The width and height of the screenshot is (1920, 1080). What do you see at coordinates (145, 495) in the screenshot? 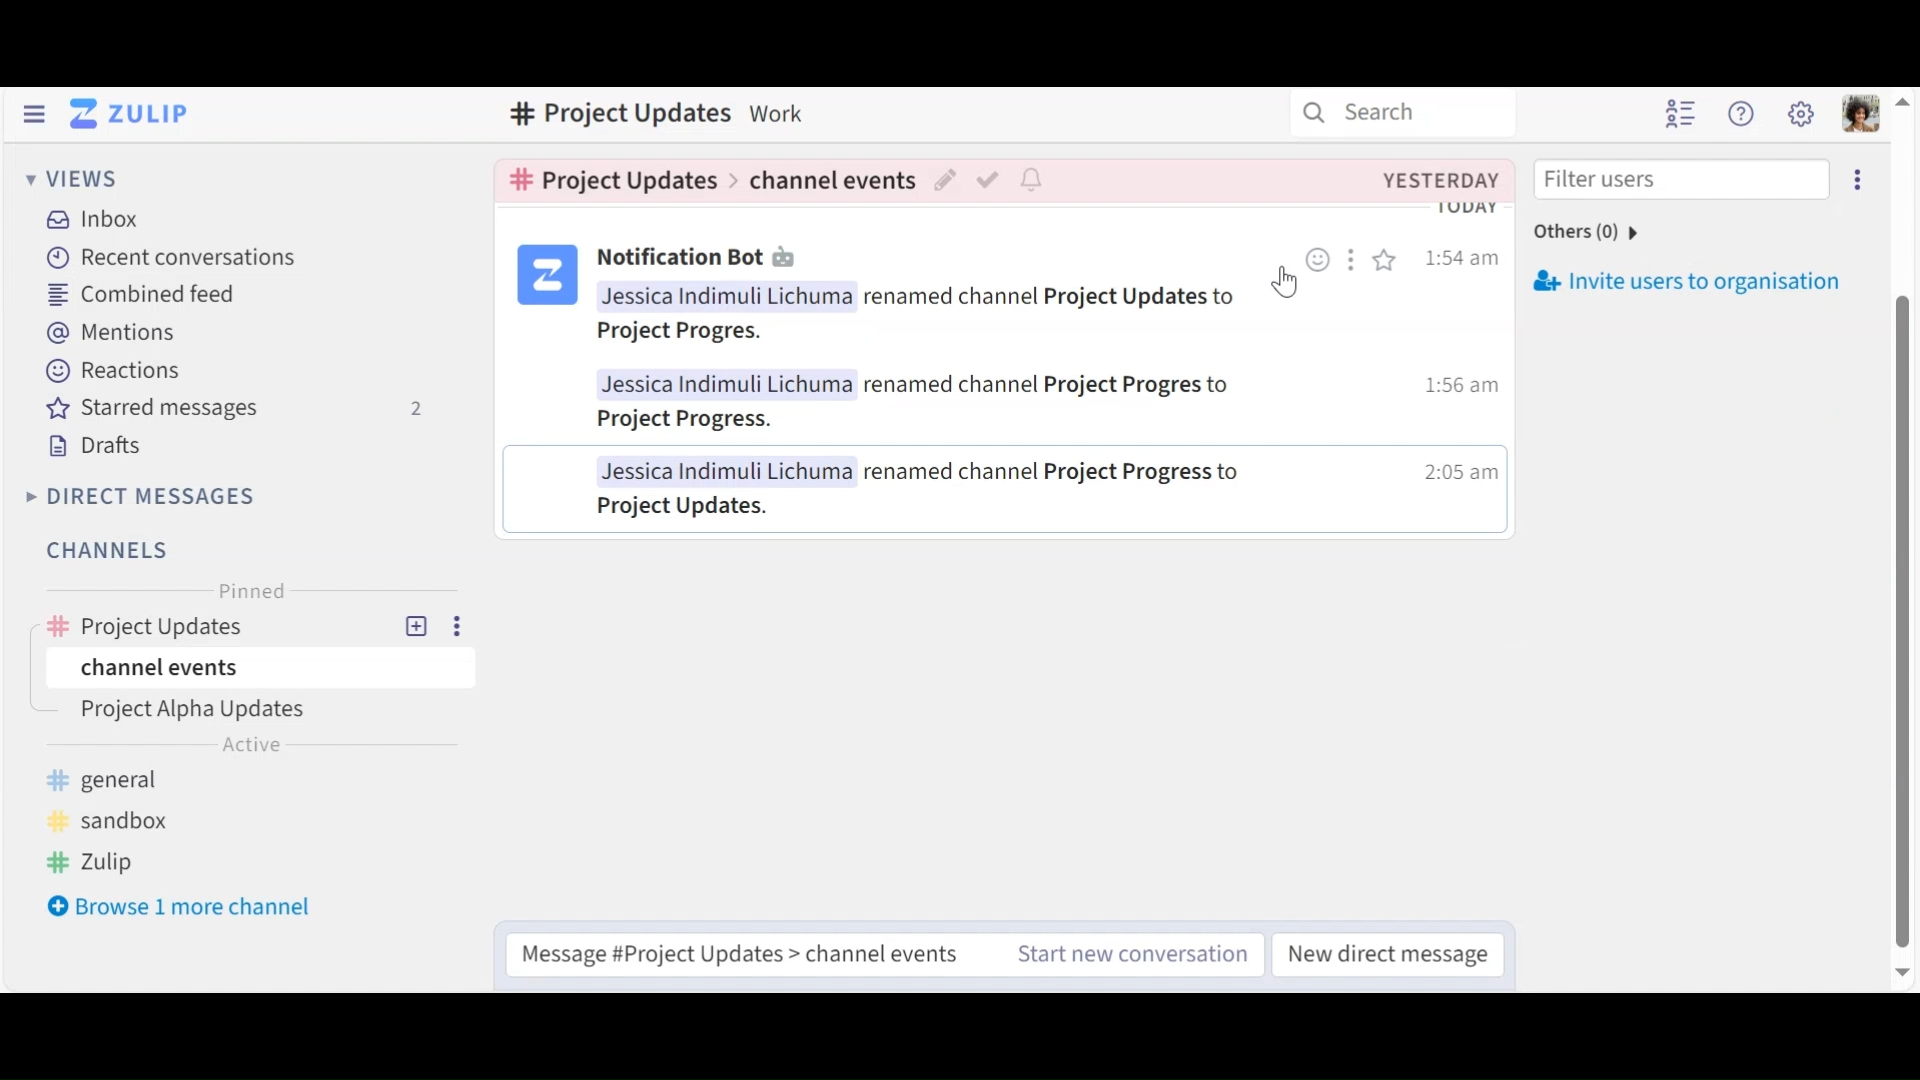
I see `Direct Messages` at bounding box center [145, 495].